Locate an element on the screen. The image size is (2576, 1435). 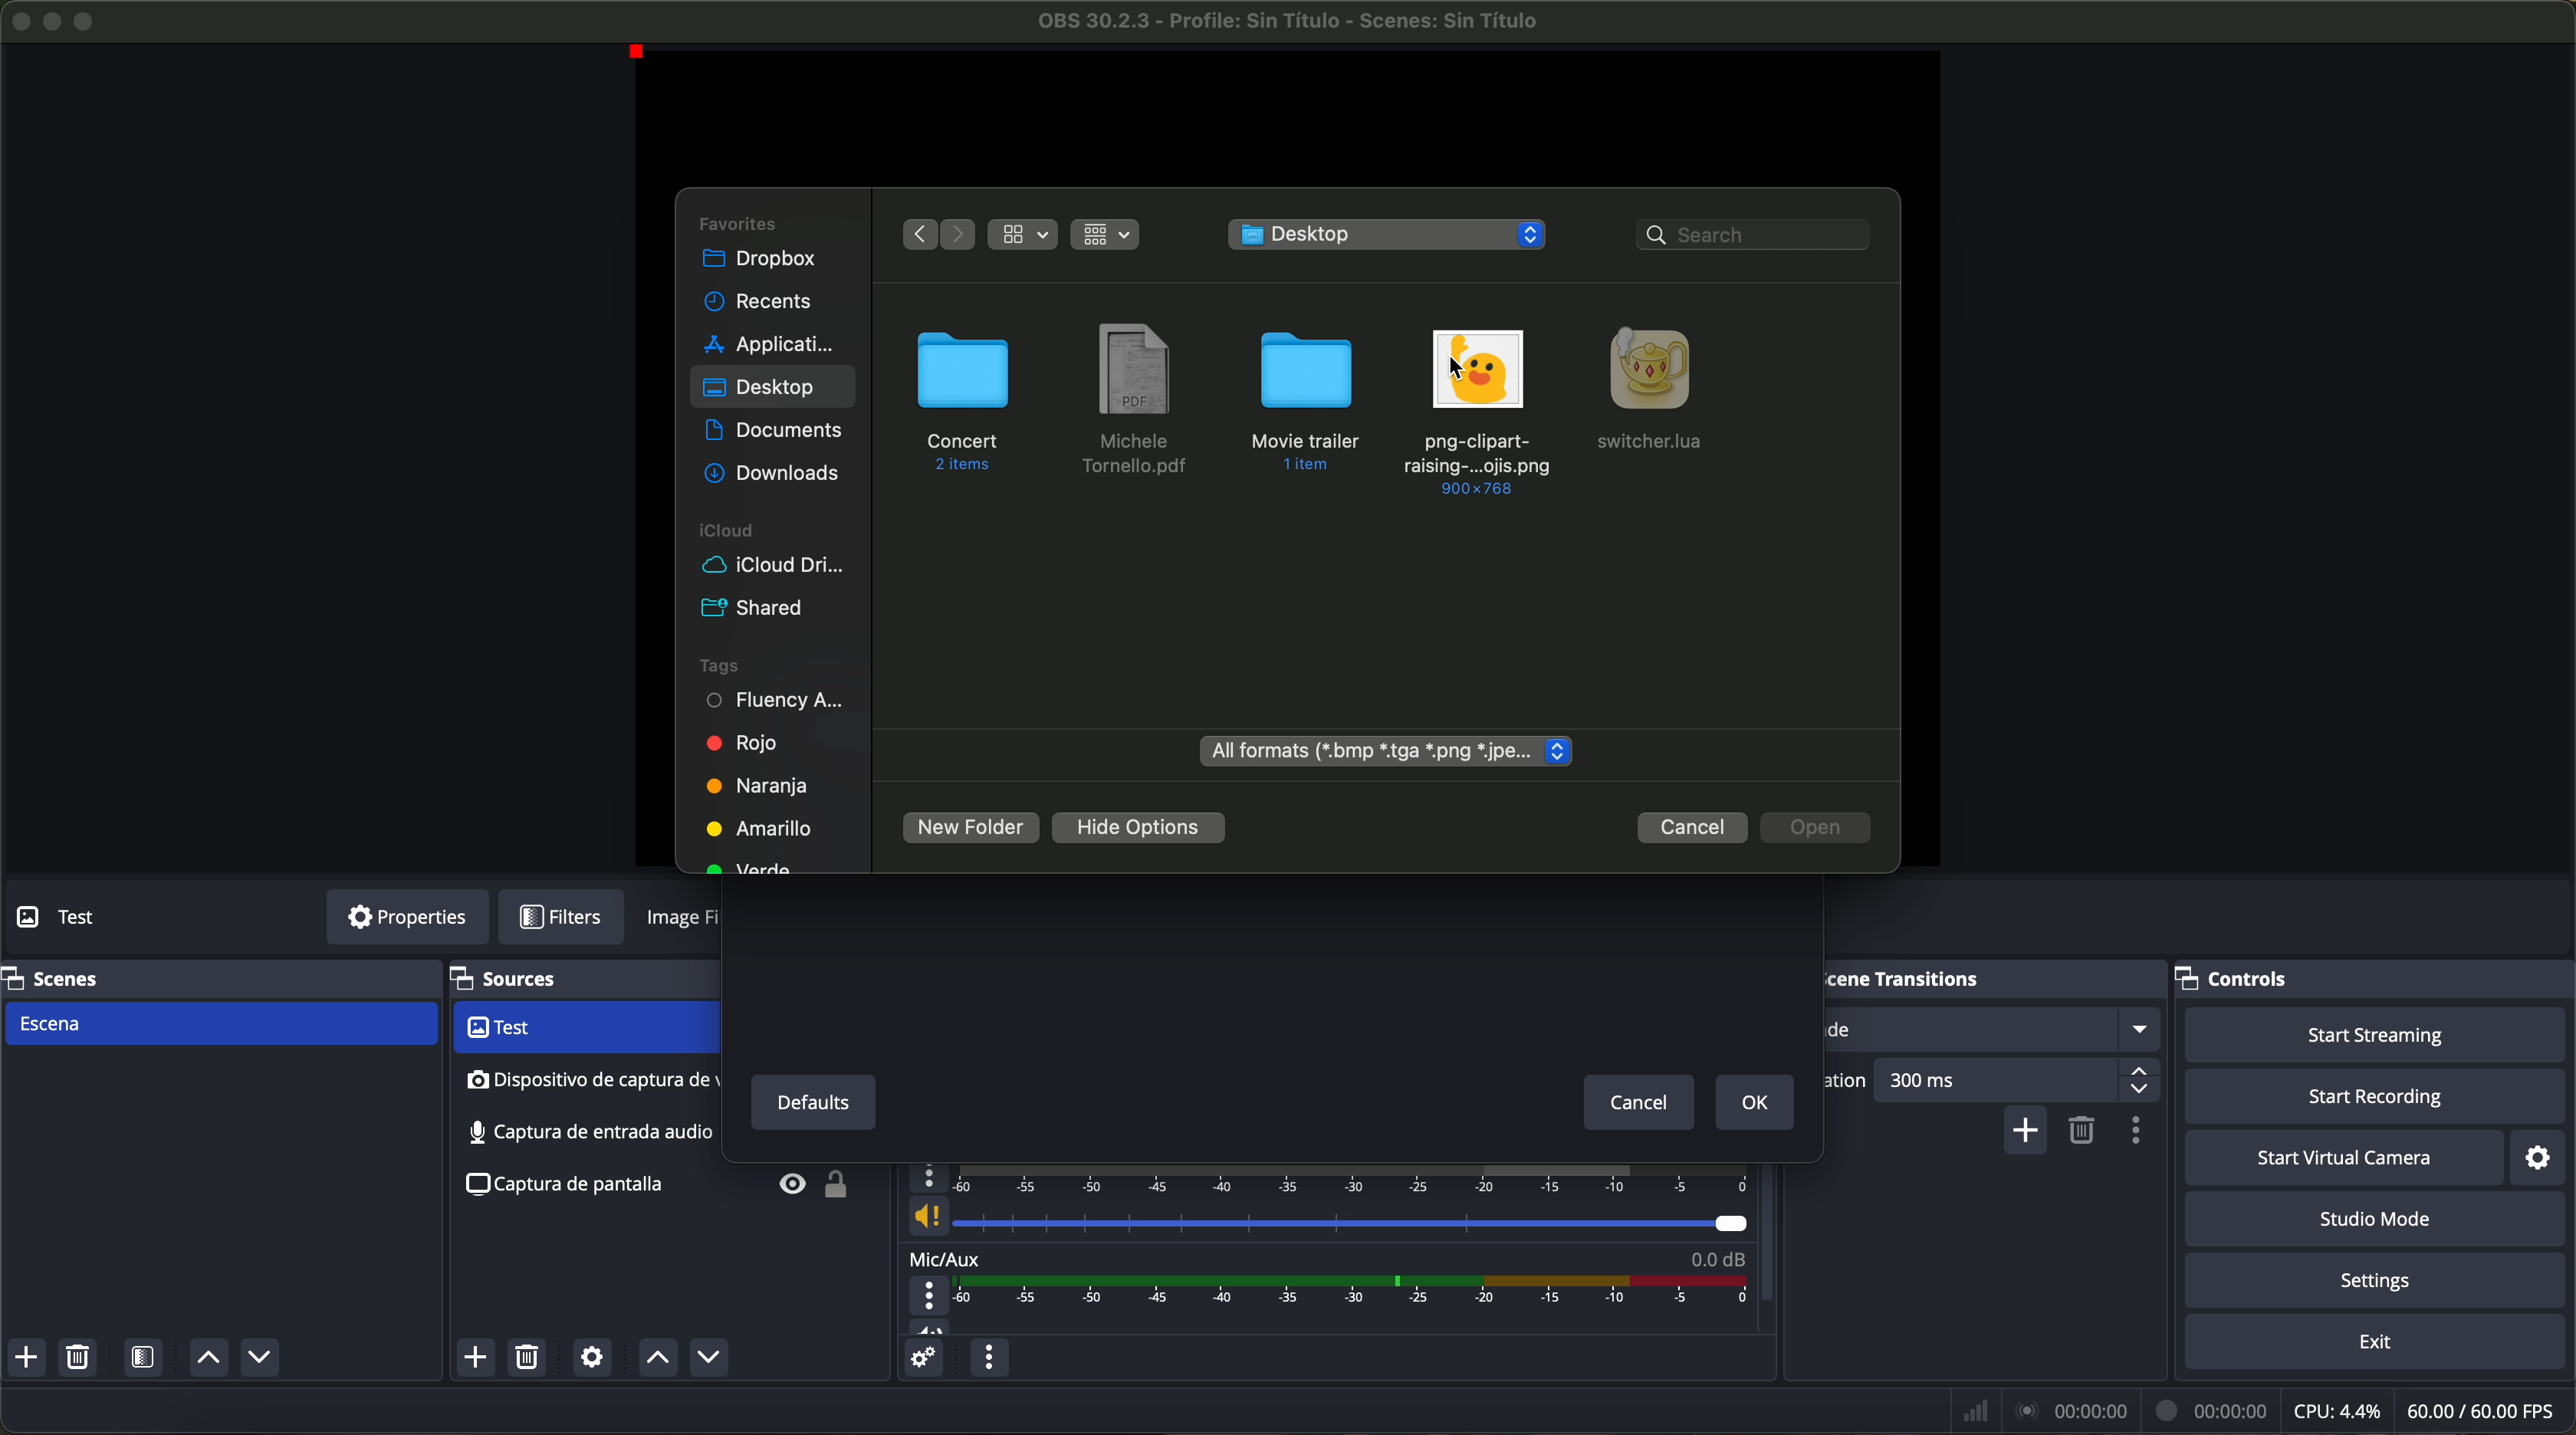
folder is located at coordinates (1302, 402).